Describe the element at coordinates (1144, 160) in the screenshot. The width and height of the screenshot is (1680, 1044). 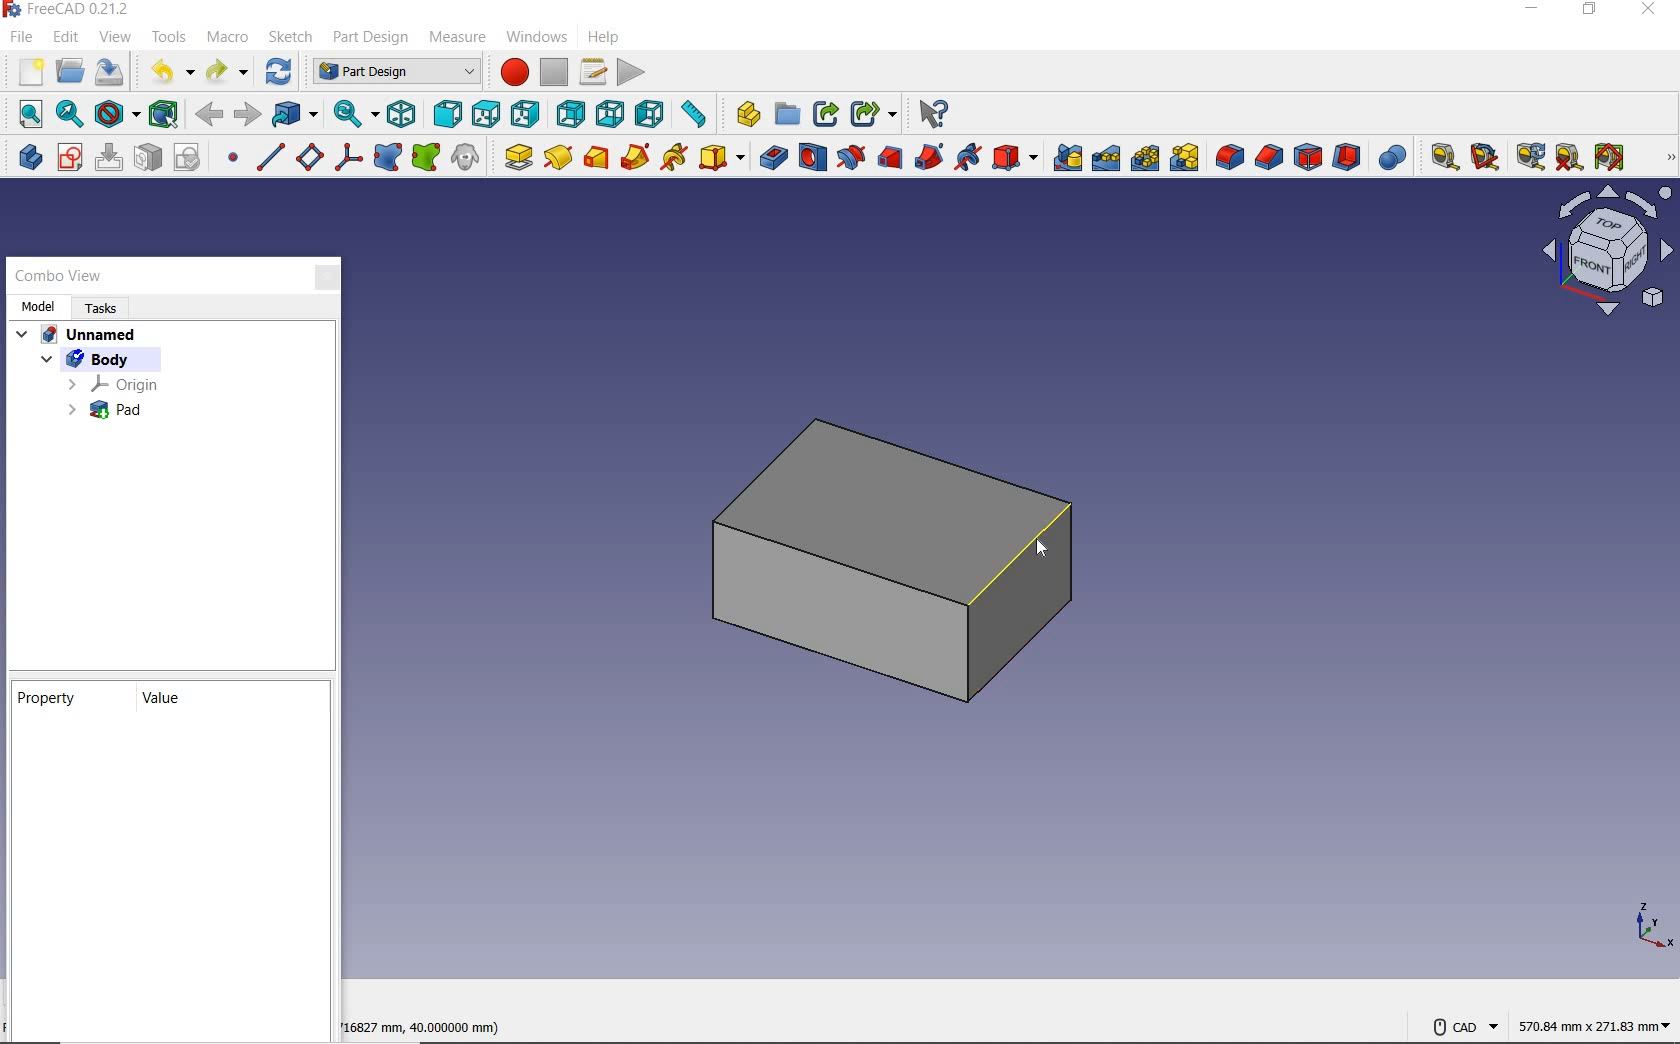
I see `pollarpattern` at that location.